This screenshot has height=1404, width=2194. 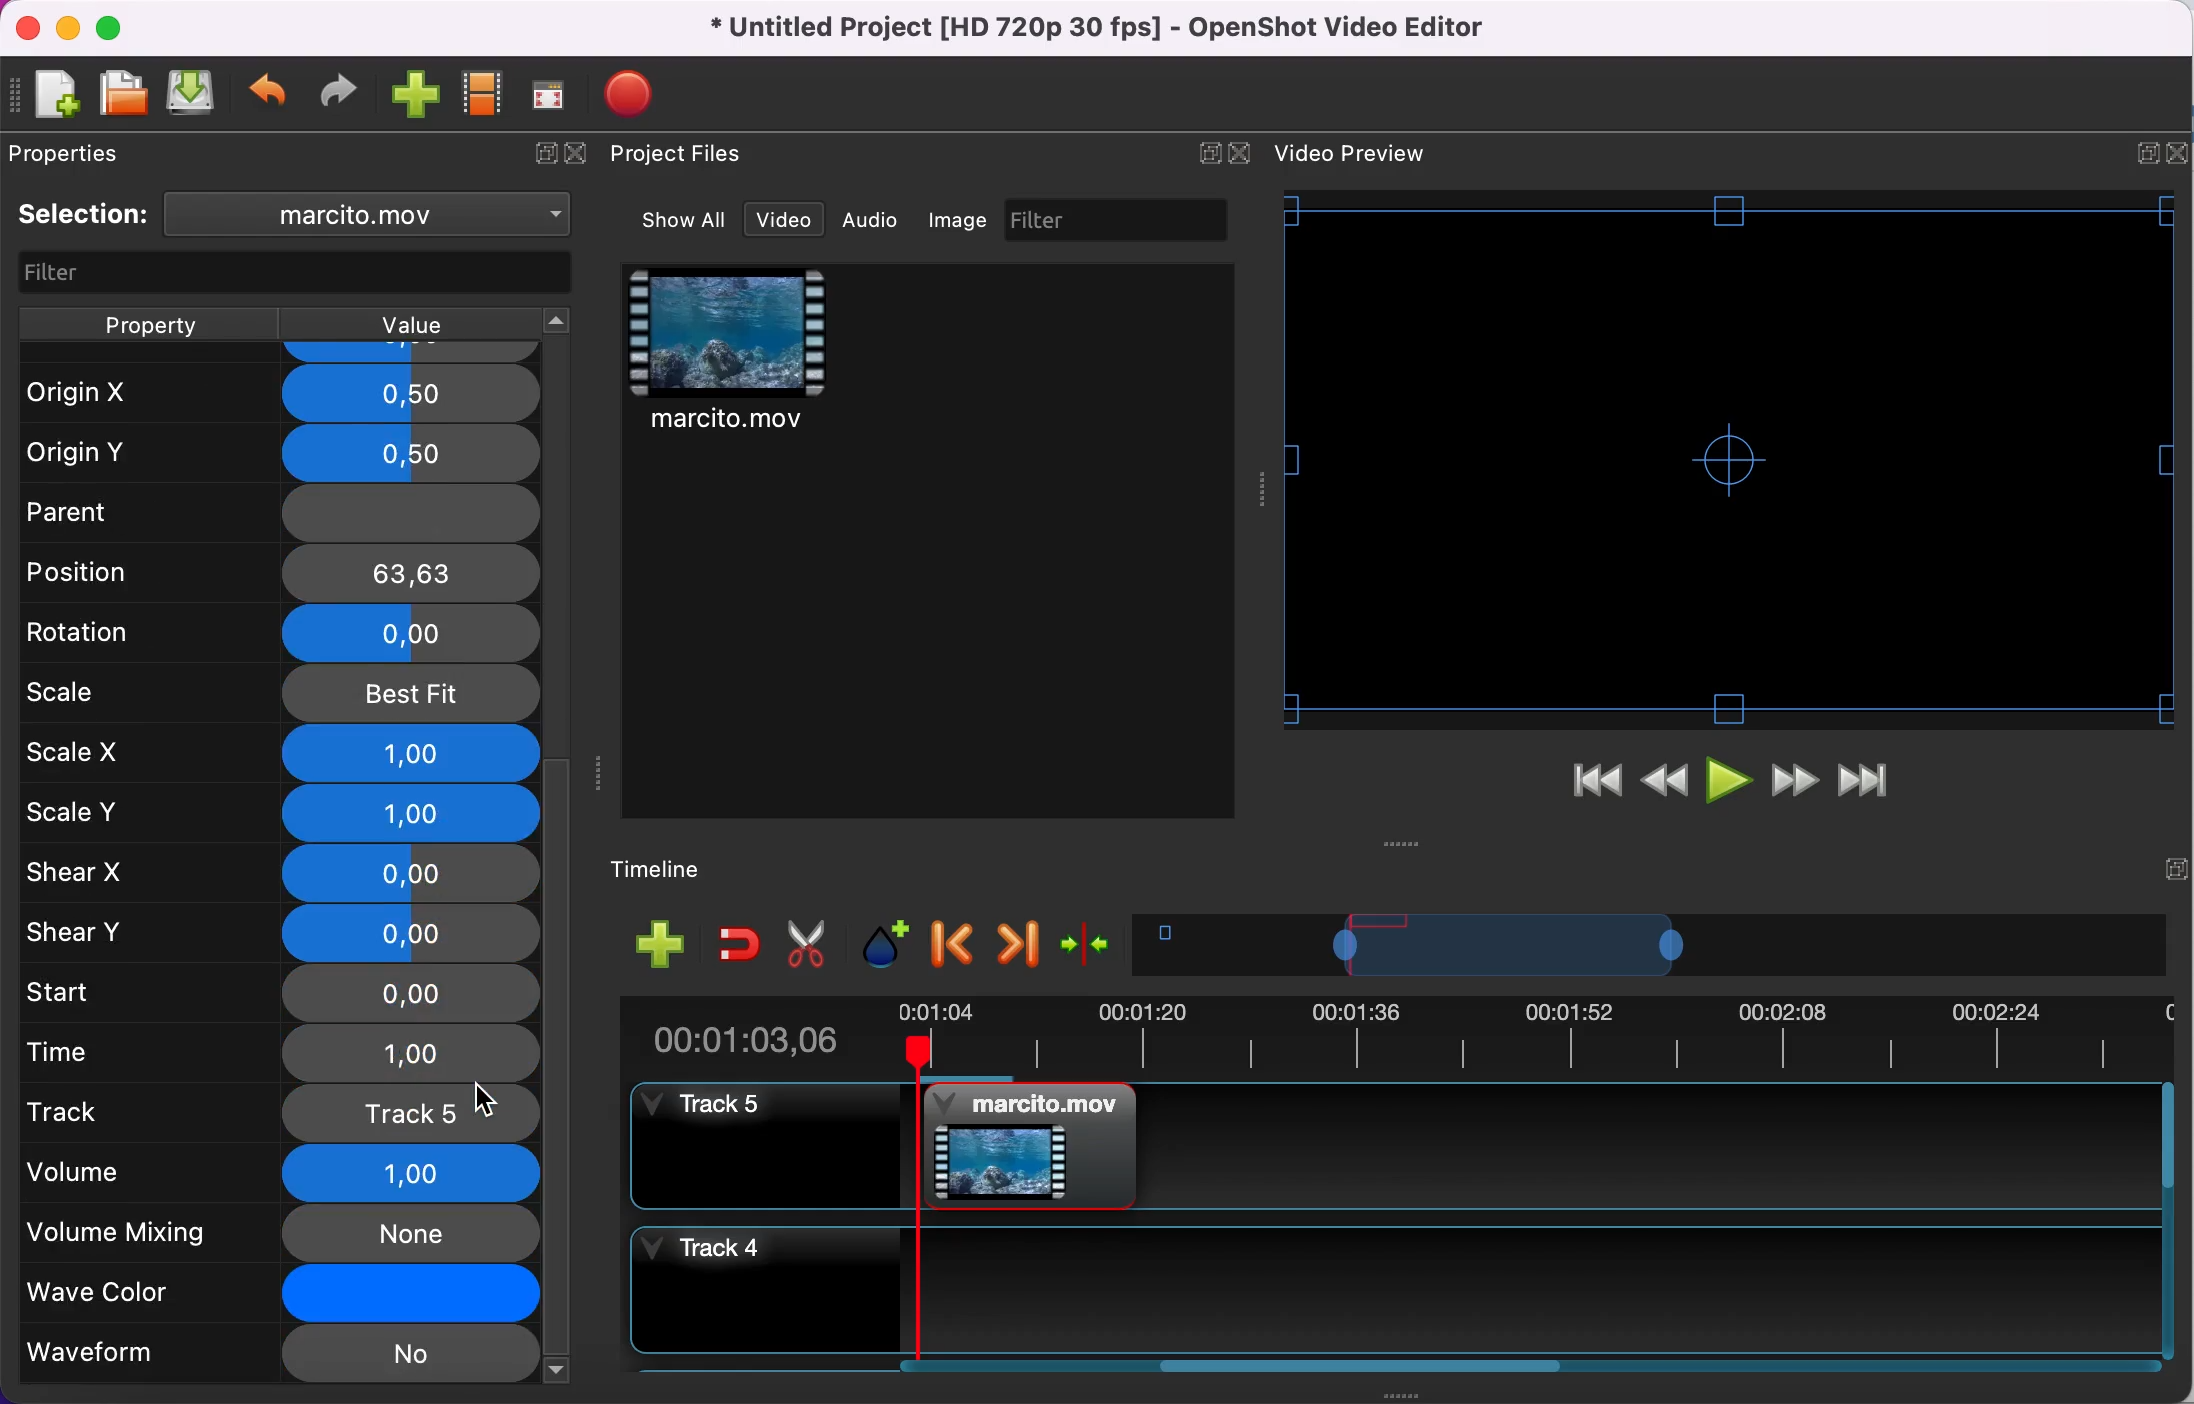 I want to click on cursor, so click(x=483, y=1099).